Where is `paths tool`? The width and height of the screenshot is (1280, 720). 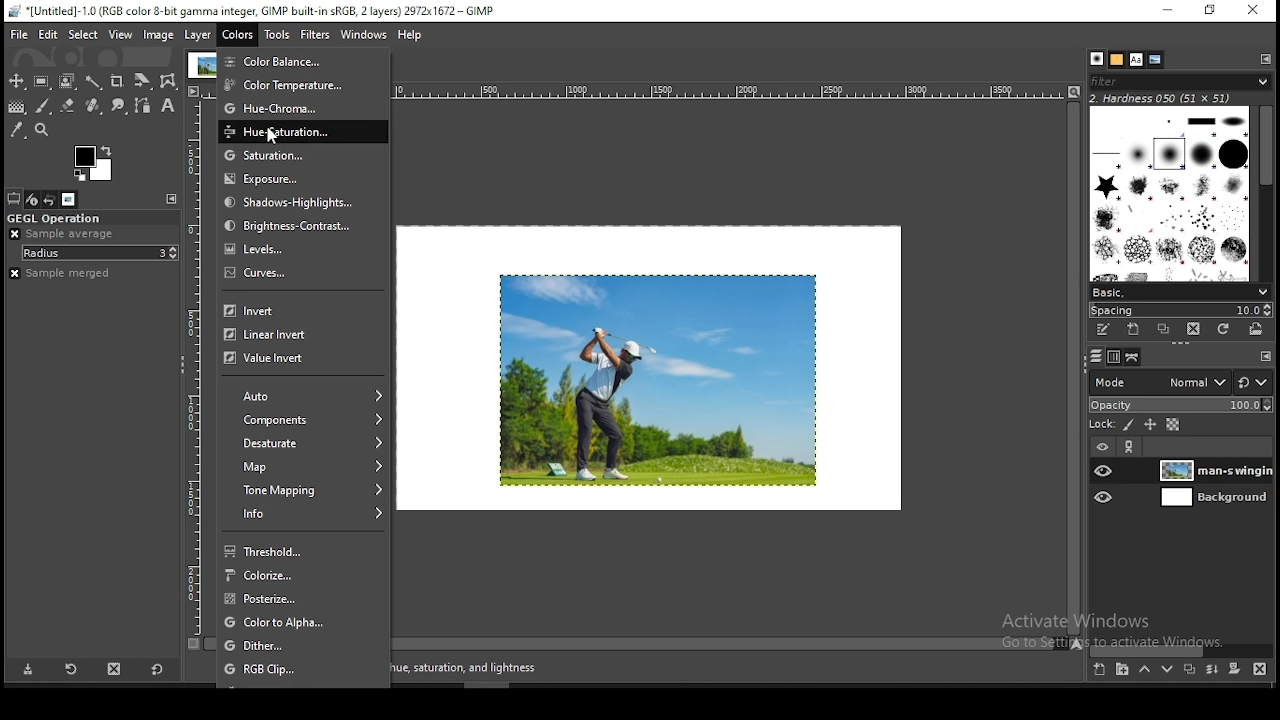 paths tool is located at coordinates (146, 109).